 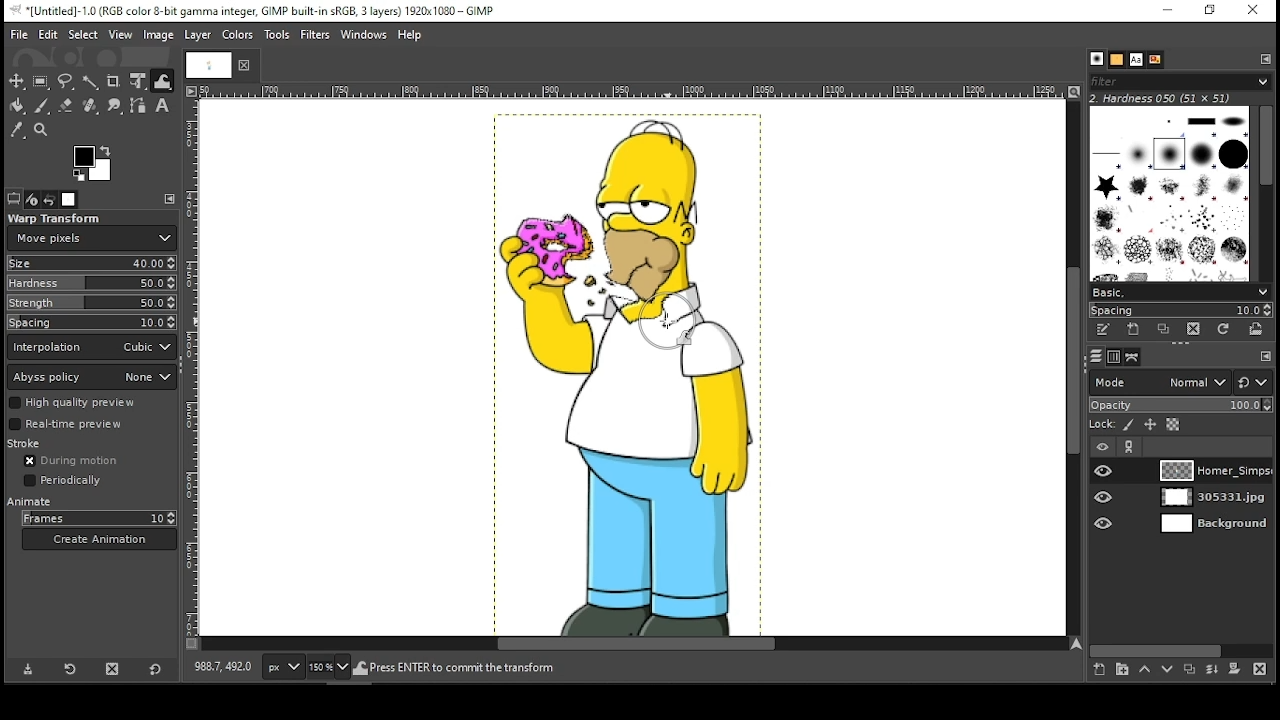 What do you see at coordinates (1188, 671) in the screenshot?
I see `duplicate layer` at bounding box center [1188, 671].